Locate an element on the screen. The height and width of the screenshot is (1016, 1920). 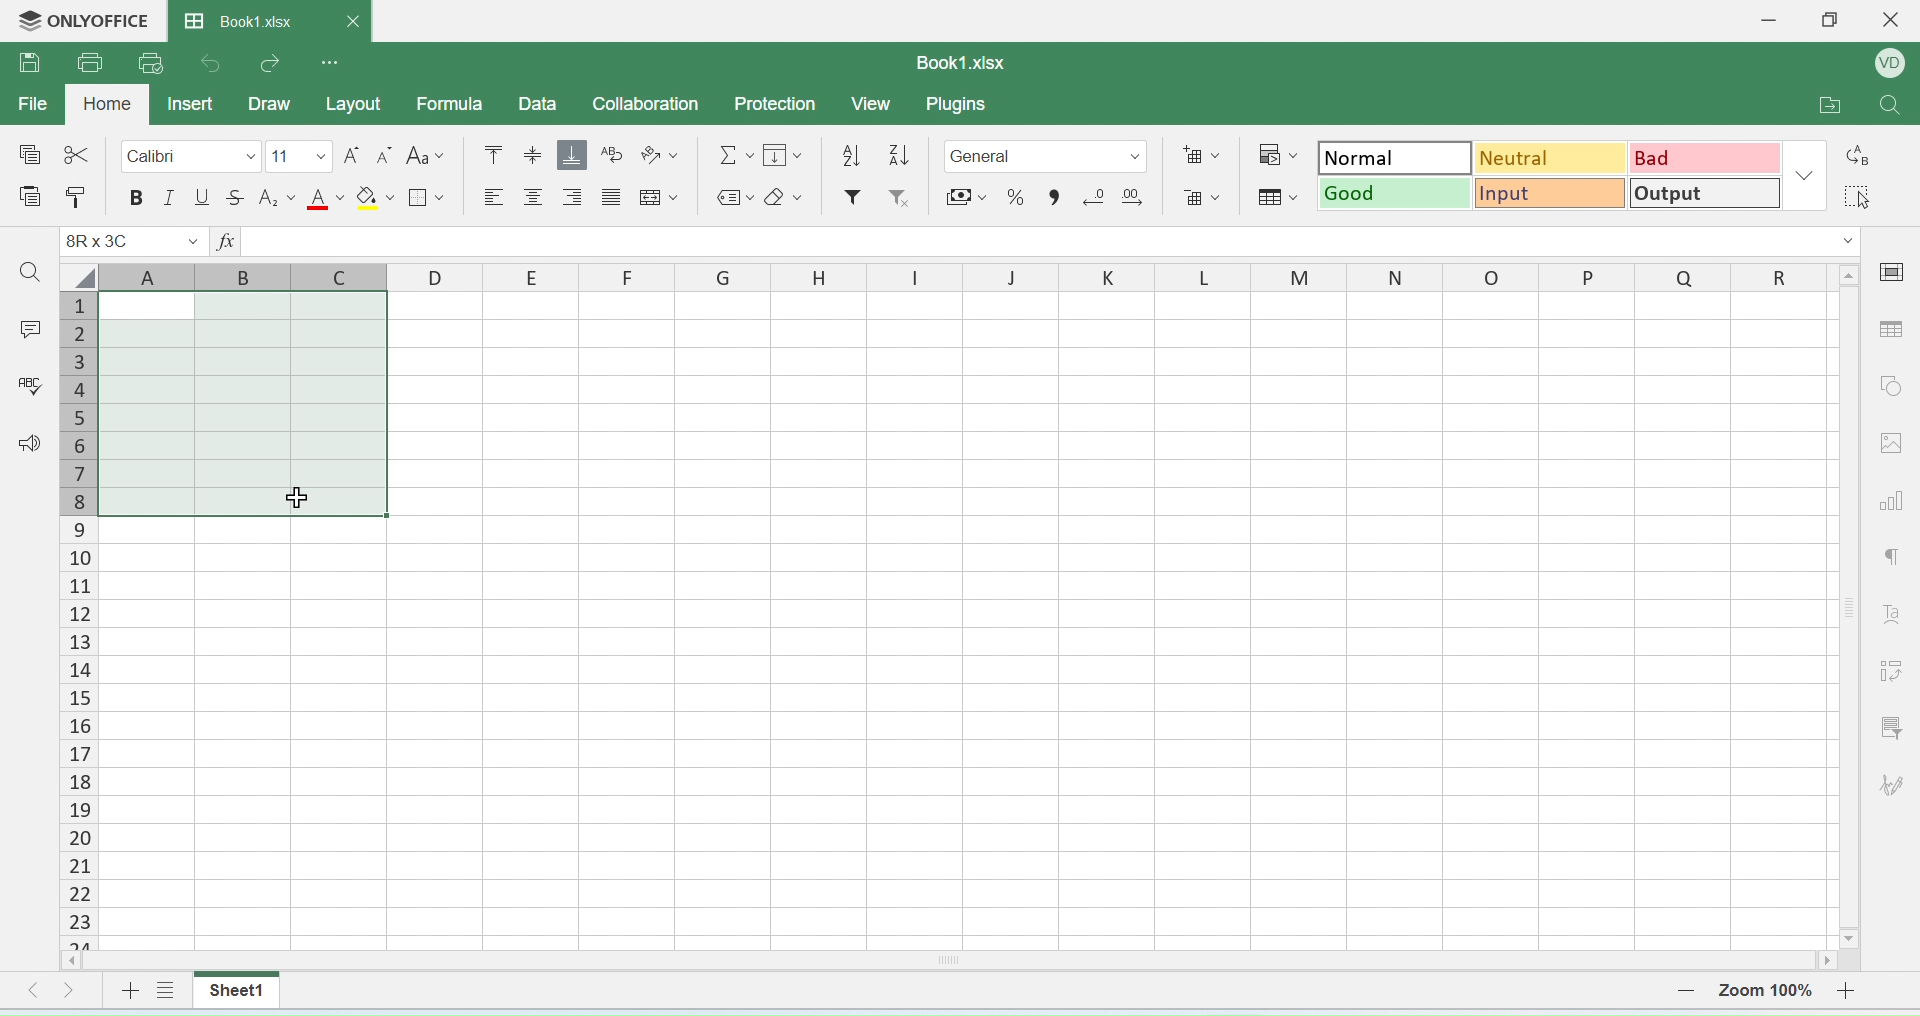
 is located at coordinates (111, 105).